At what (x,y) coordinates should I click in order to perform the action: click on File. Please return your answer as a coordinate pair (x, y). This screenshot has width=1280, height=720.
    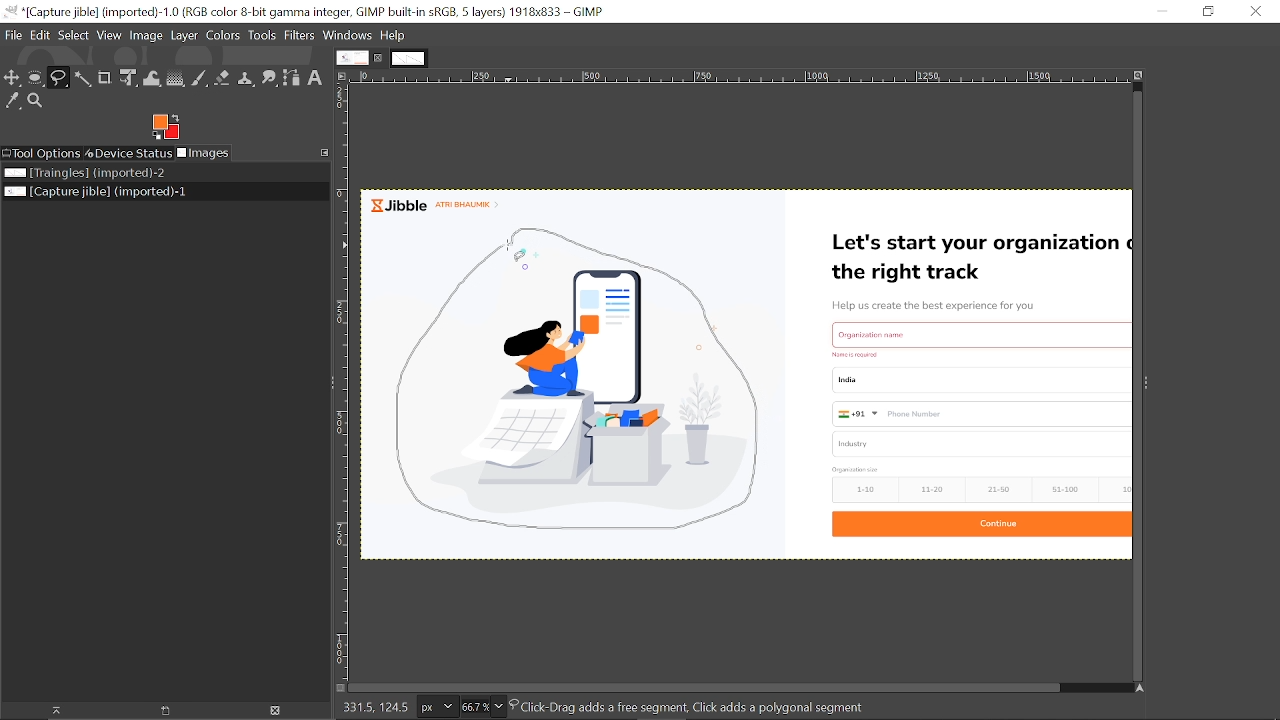
    Looking at the image, I should click on (14, 35).